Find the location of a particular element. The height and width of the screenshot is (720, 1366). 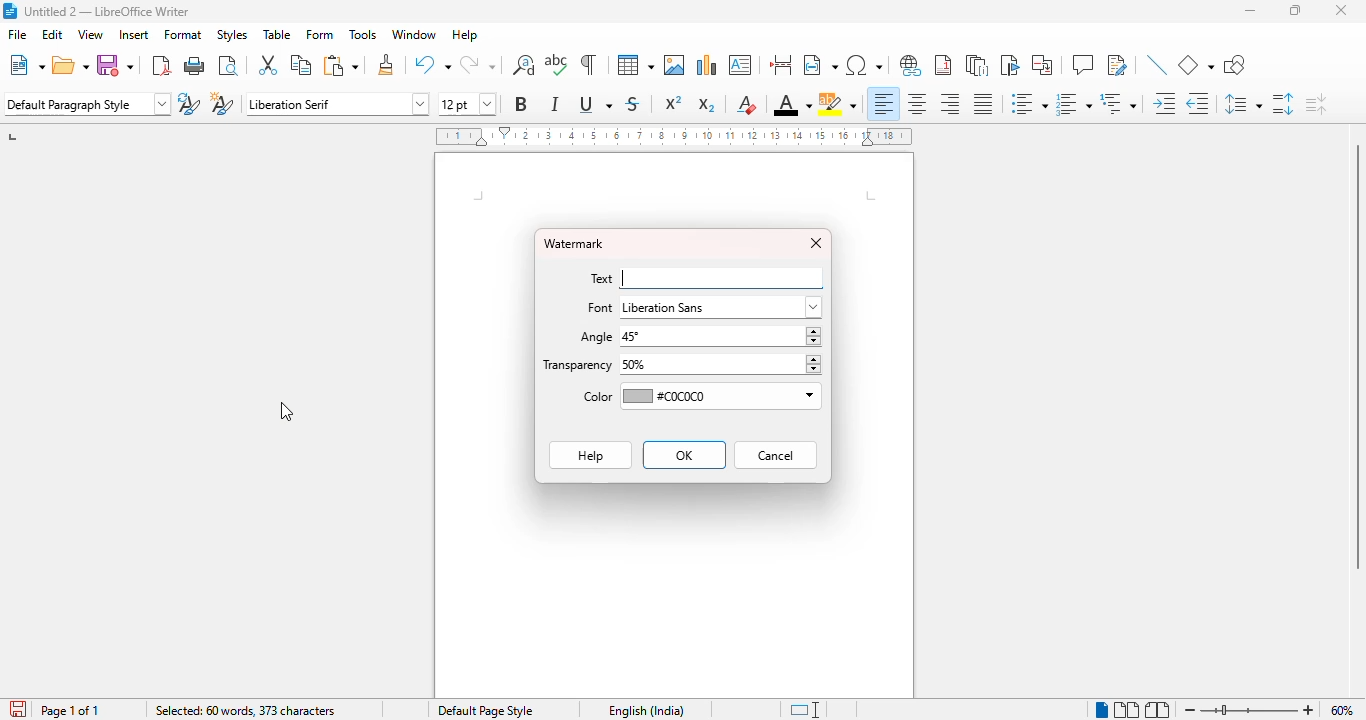

strikethrough is located at coordinates (632, 104).